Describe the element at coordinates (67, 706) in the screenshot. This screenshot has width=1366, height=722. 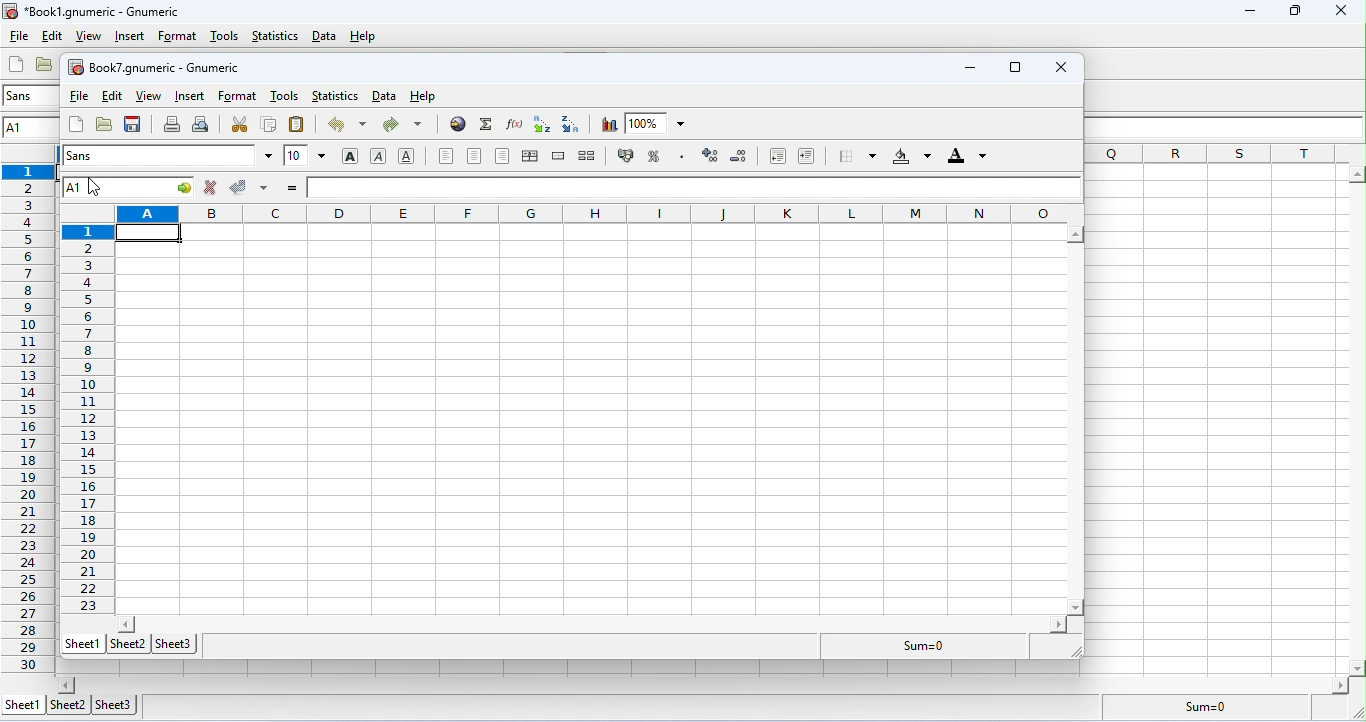
I see `sheet2` at that location.